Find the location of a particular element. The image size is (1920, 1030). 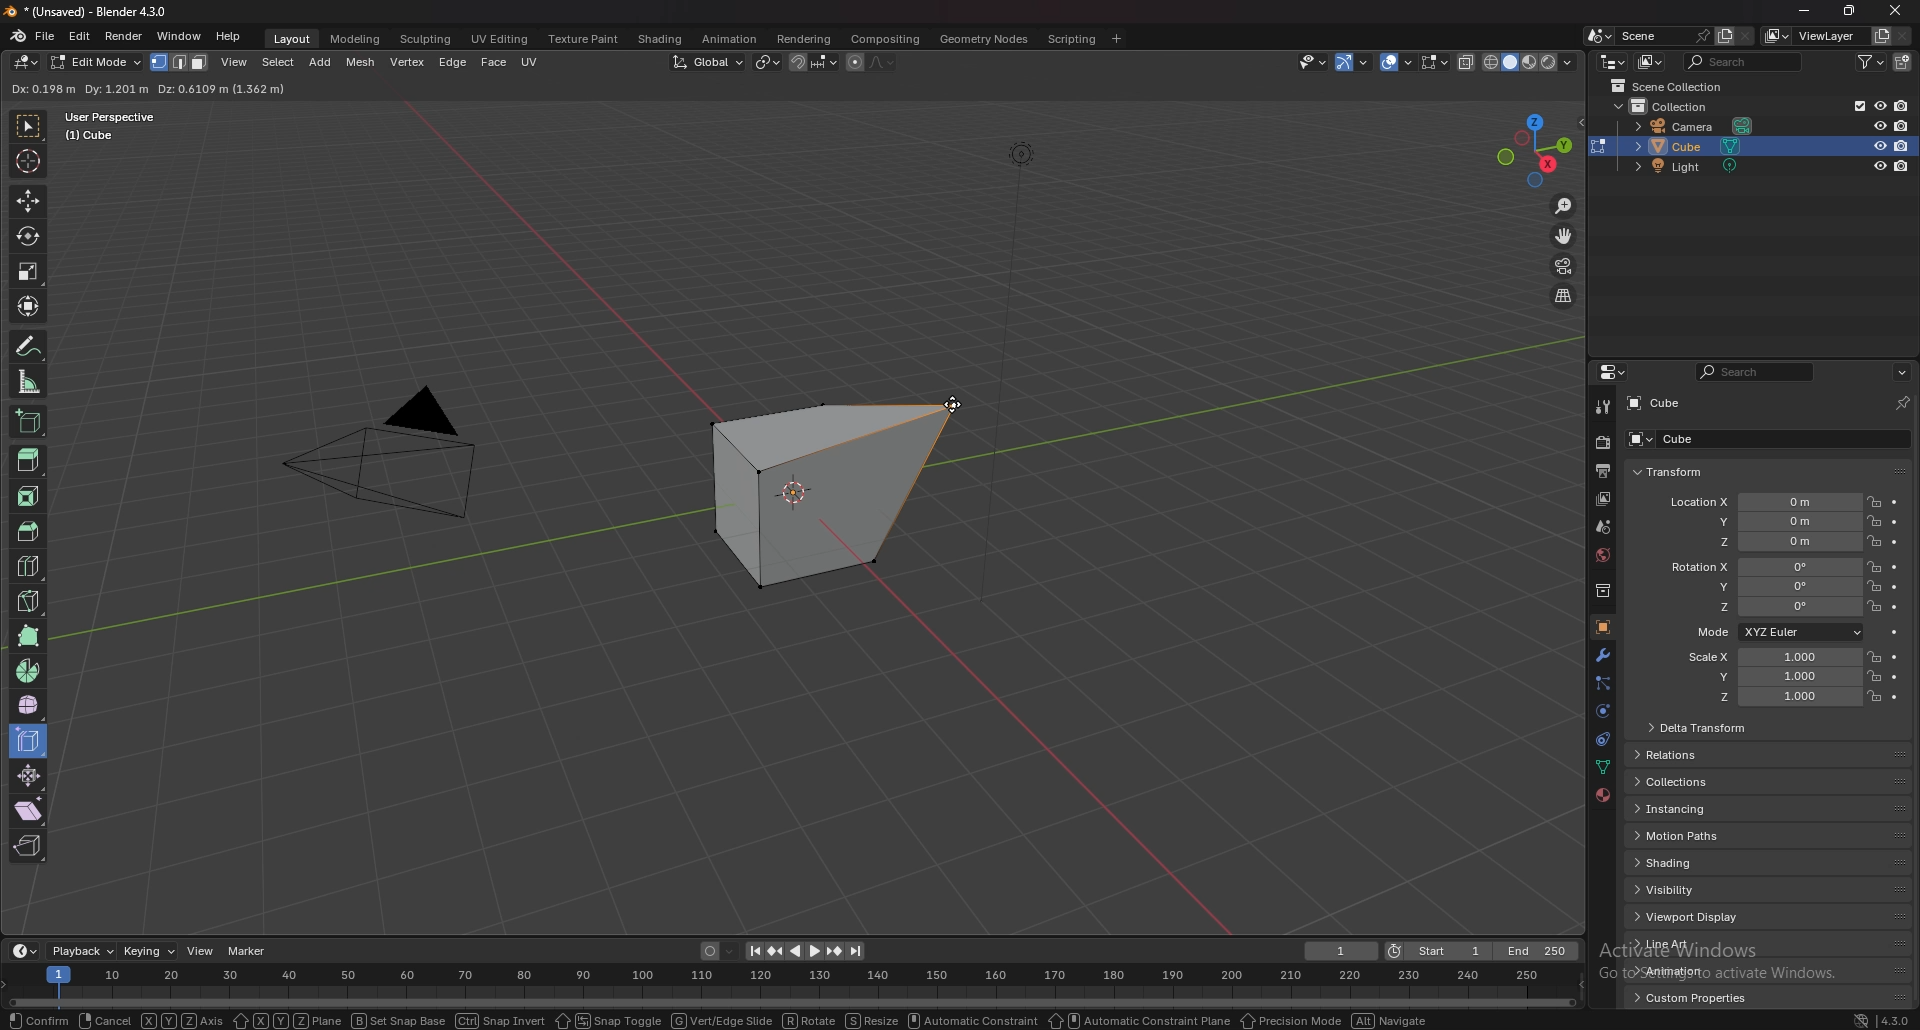

rotate is located at coordinates (27, 236).